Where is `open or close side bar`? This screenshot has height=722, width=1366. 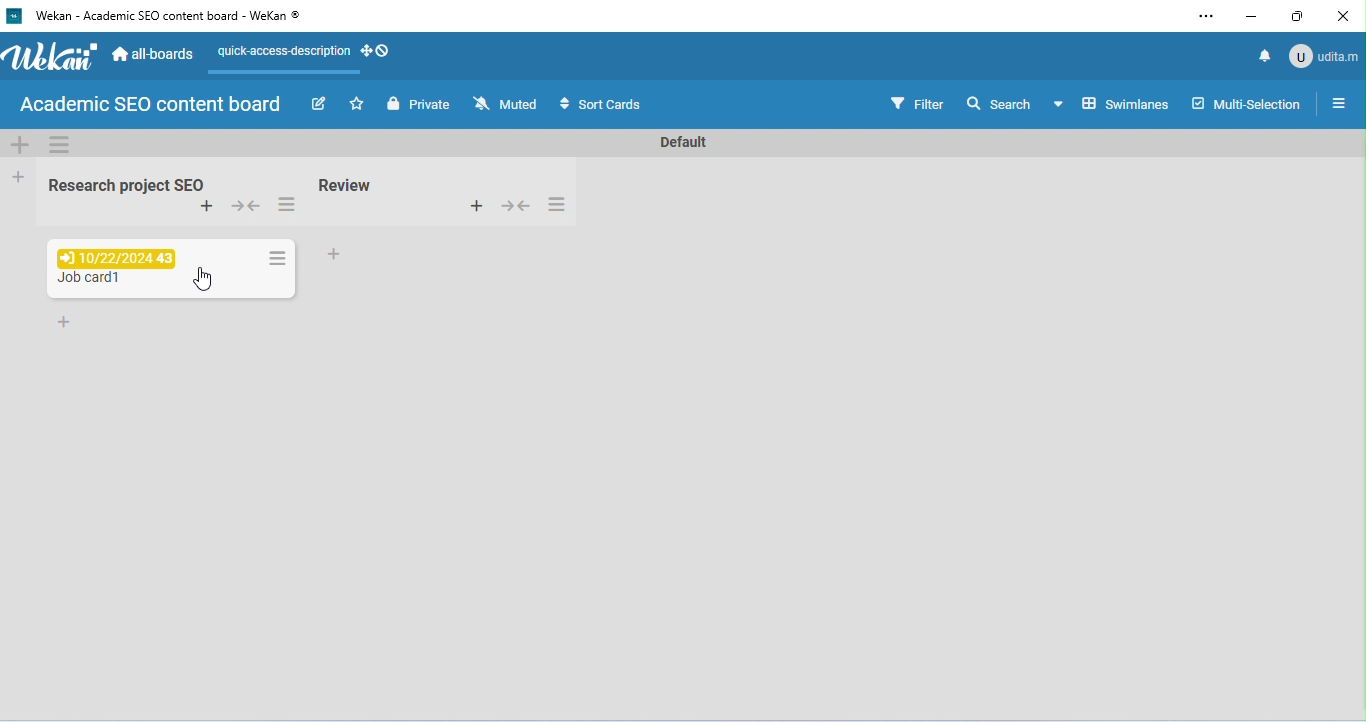 open or close side bar is located at coordinates (1338, 102).